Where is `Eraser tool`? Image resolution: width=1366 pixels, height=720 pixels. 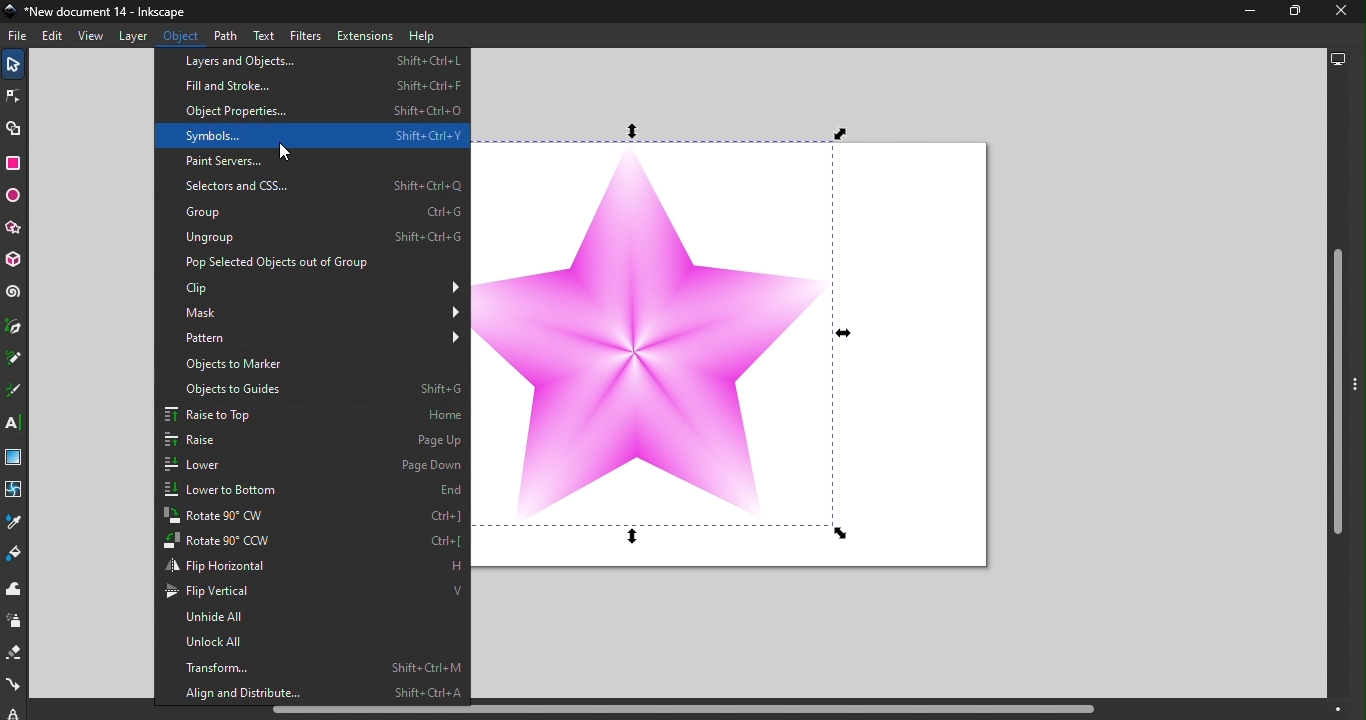 Eraser tool is located at coordinates (16, 653).